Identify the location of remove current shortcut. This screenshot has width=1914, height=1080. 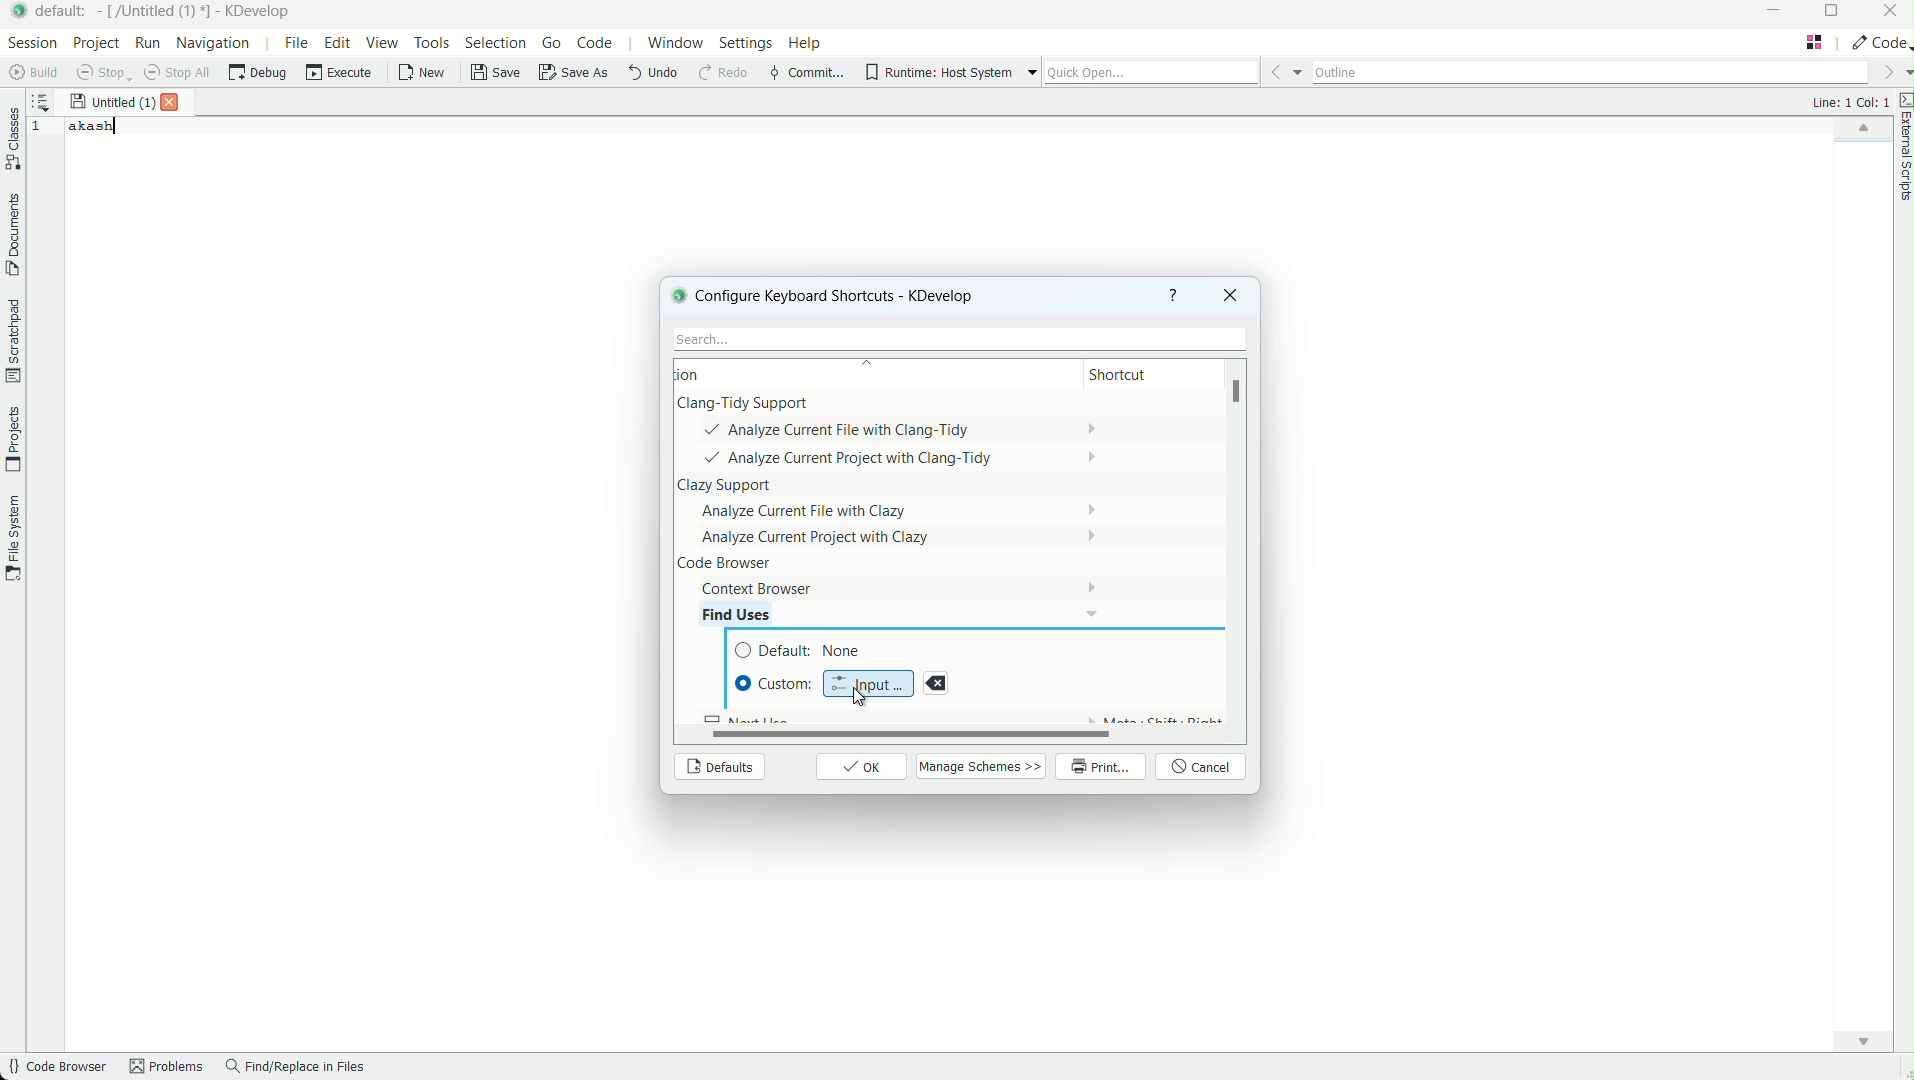
(936, 683).